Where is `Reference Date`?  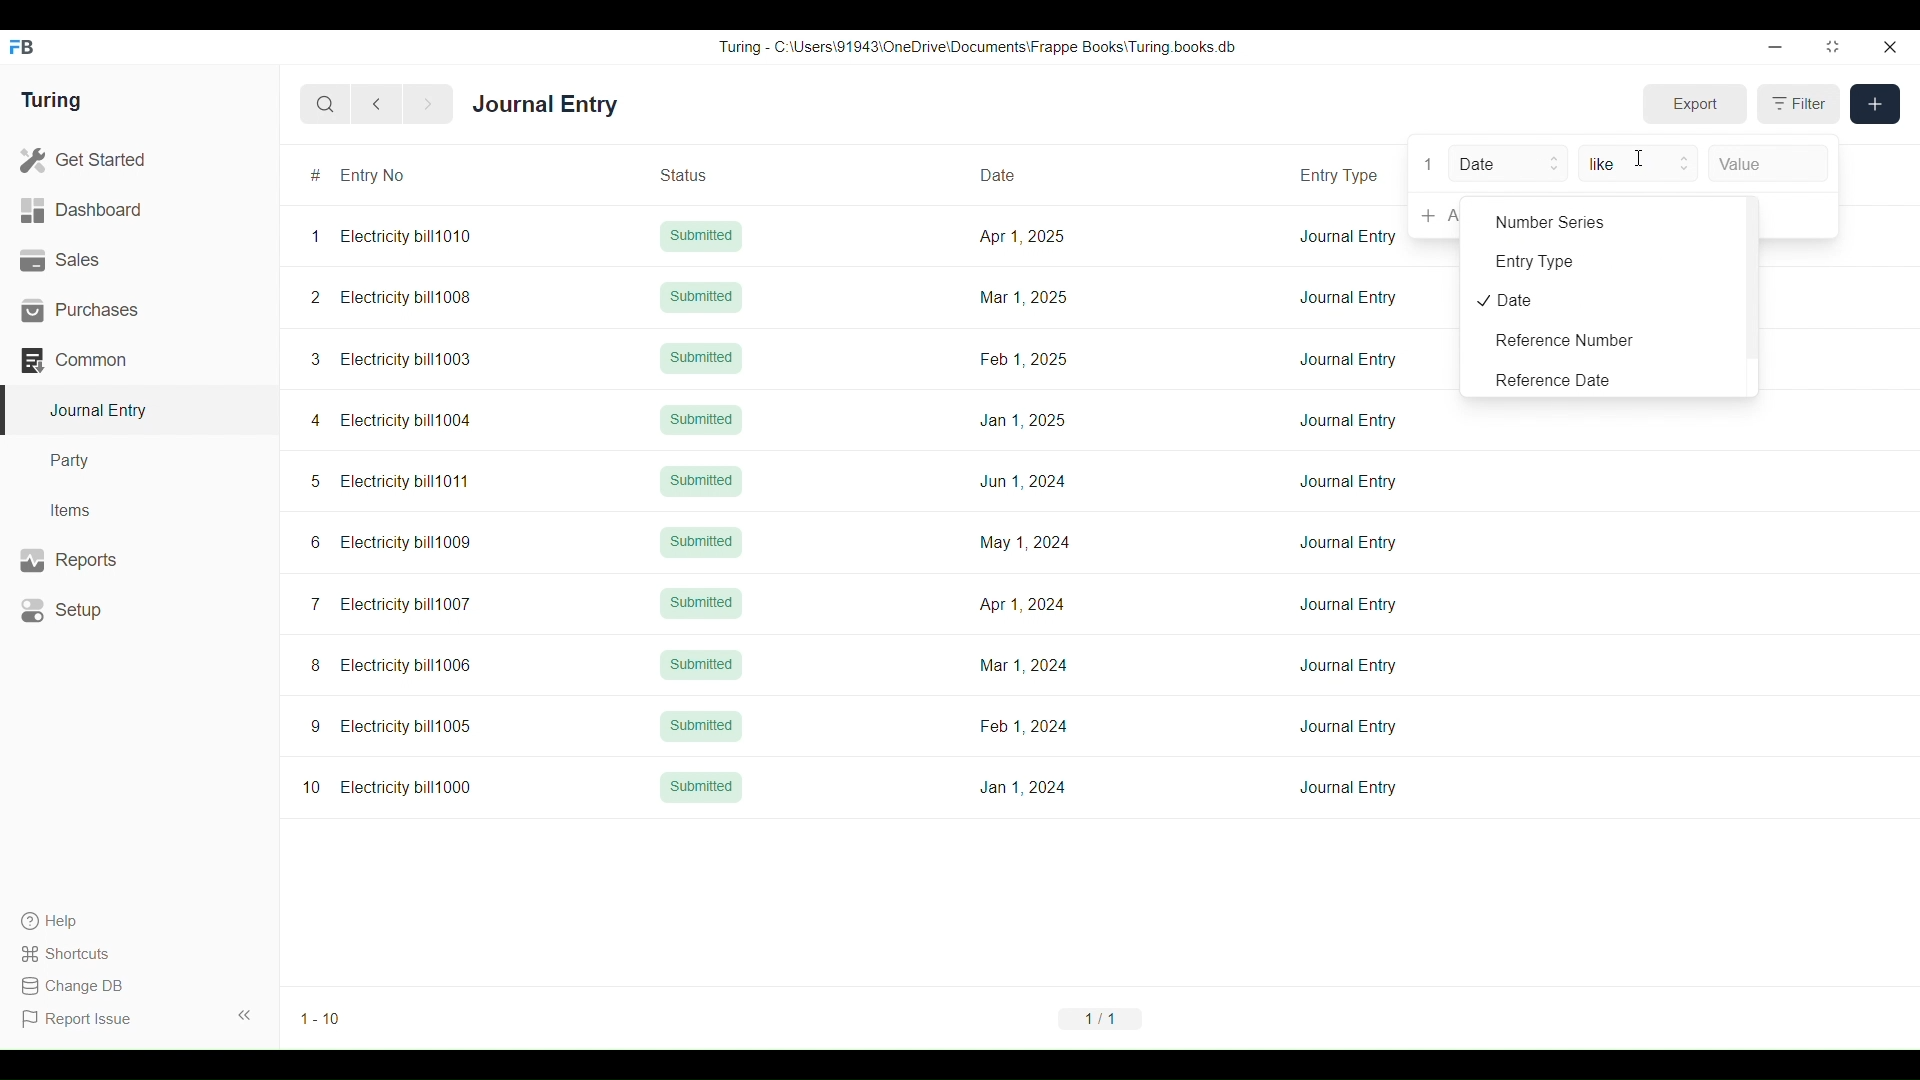
Reference Date is located at coordinates (1604, 378).